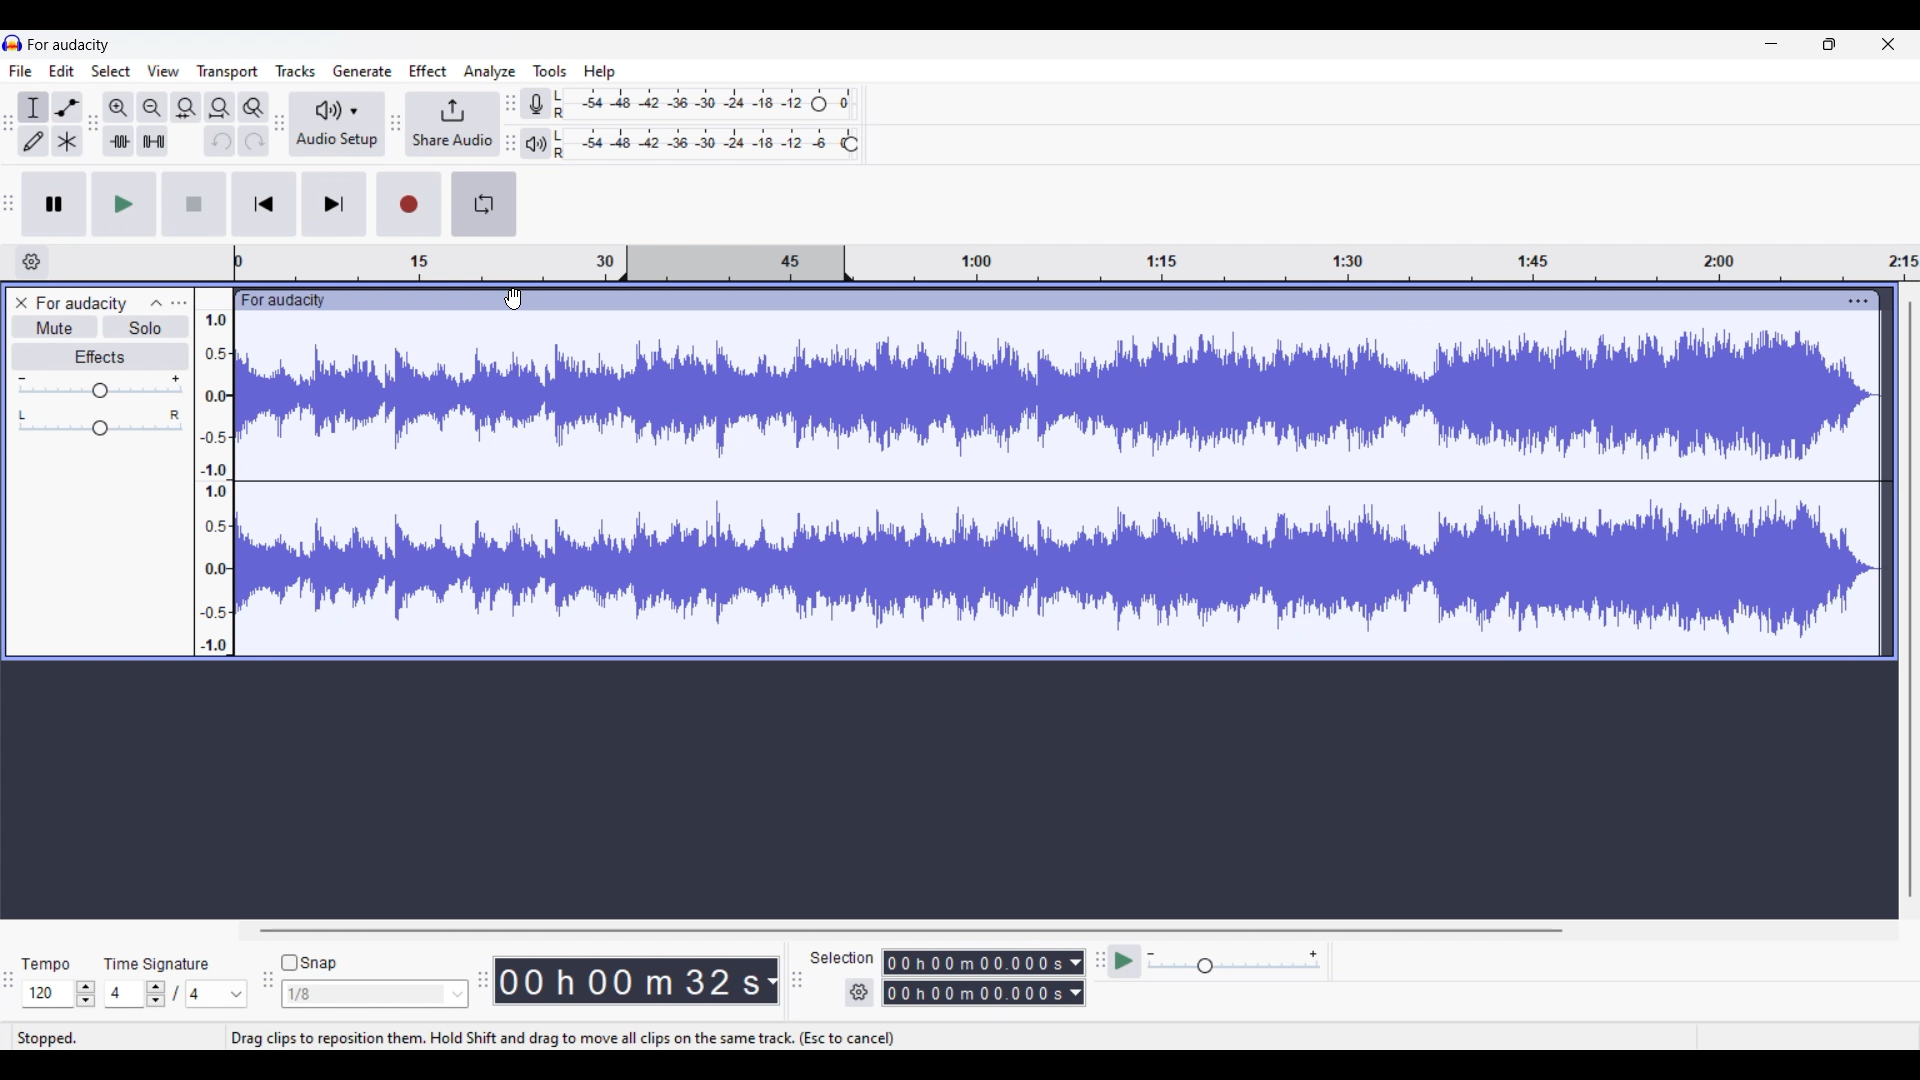 This screenshot has width=1920, height=1080. I want to click on Selection settings, so click(859, 992).